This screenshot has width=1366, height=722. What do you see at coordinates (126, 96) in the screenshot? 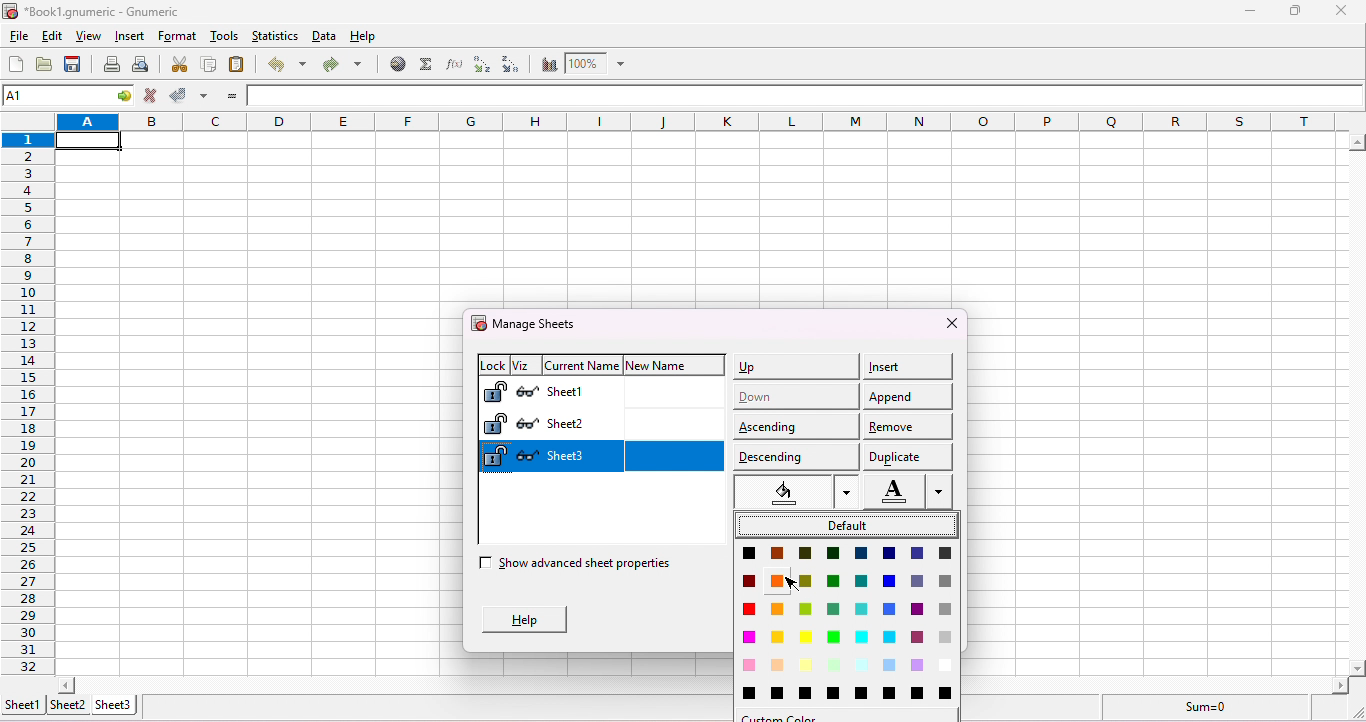
I see `go to` at bounding box center [126, 96].